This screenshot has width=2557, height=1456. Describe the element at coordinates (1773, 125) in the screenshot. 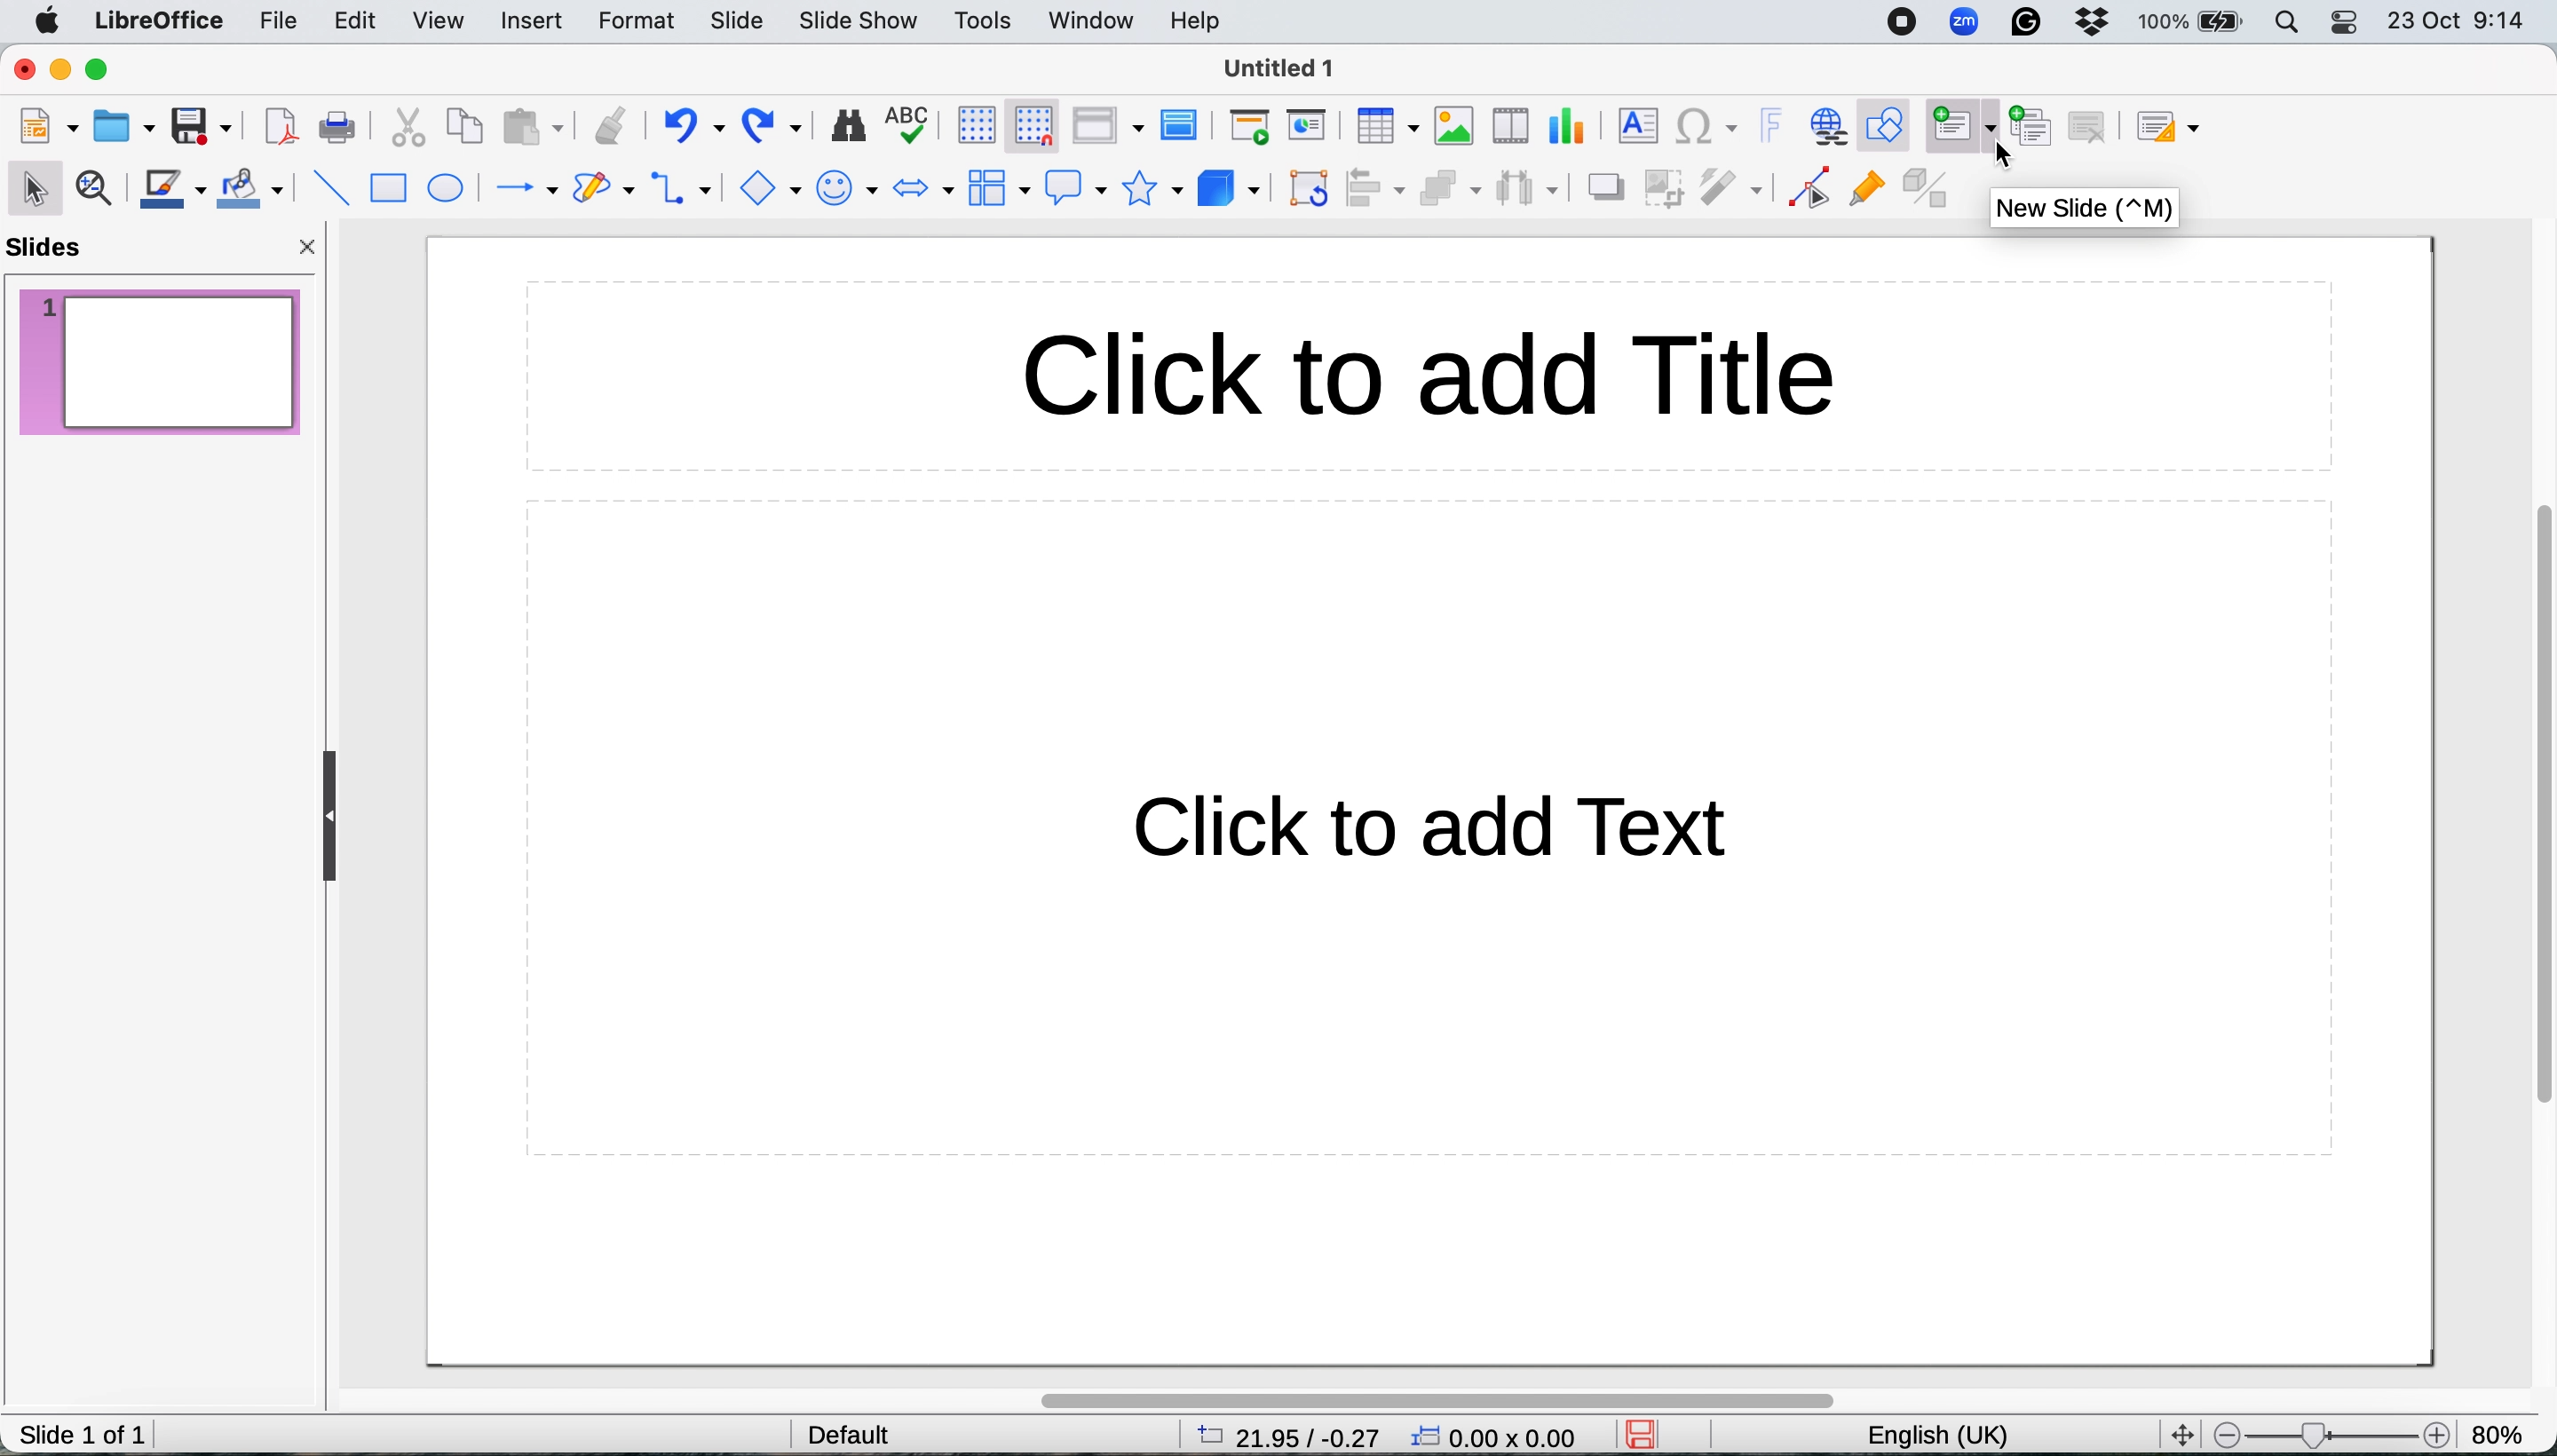

I see `insert fontwork text` at that location.